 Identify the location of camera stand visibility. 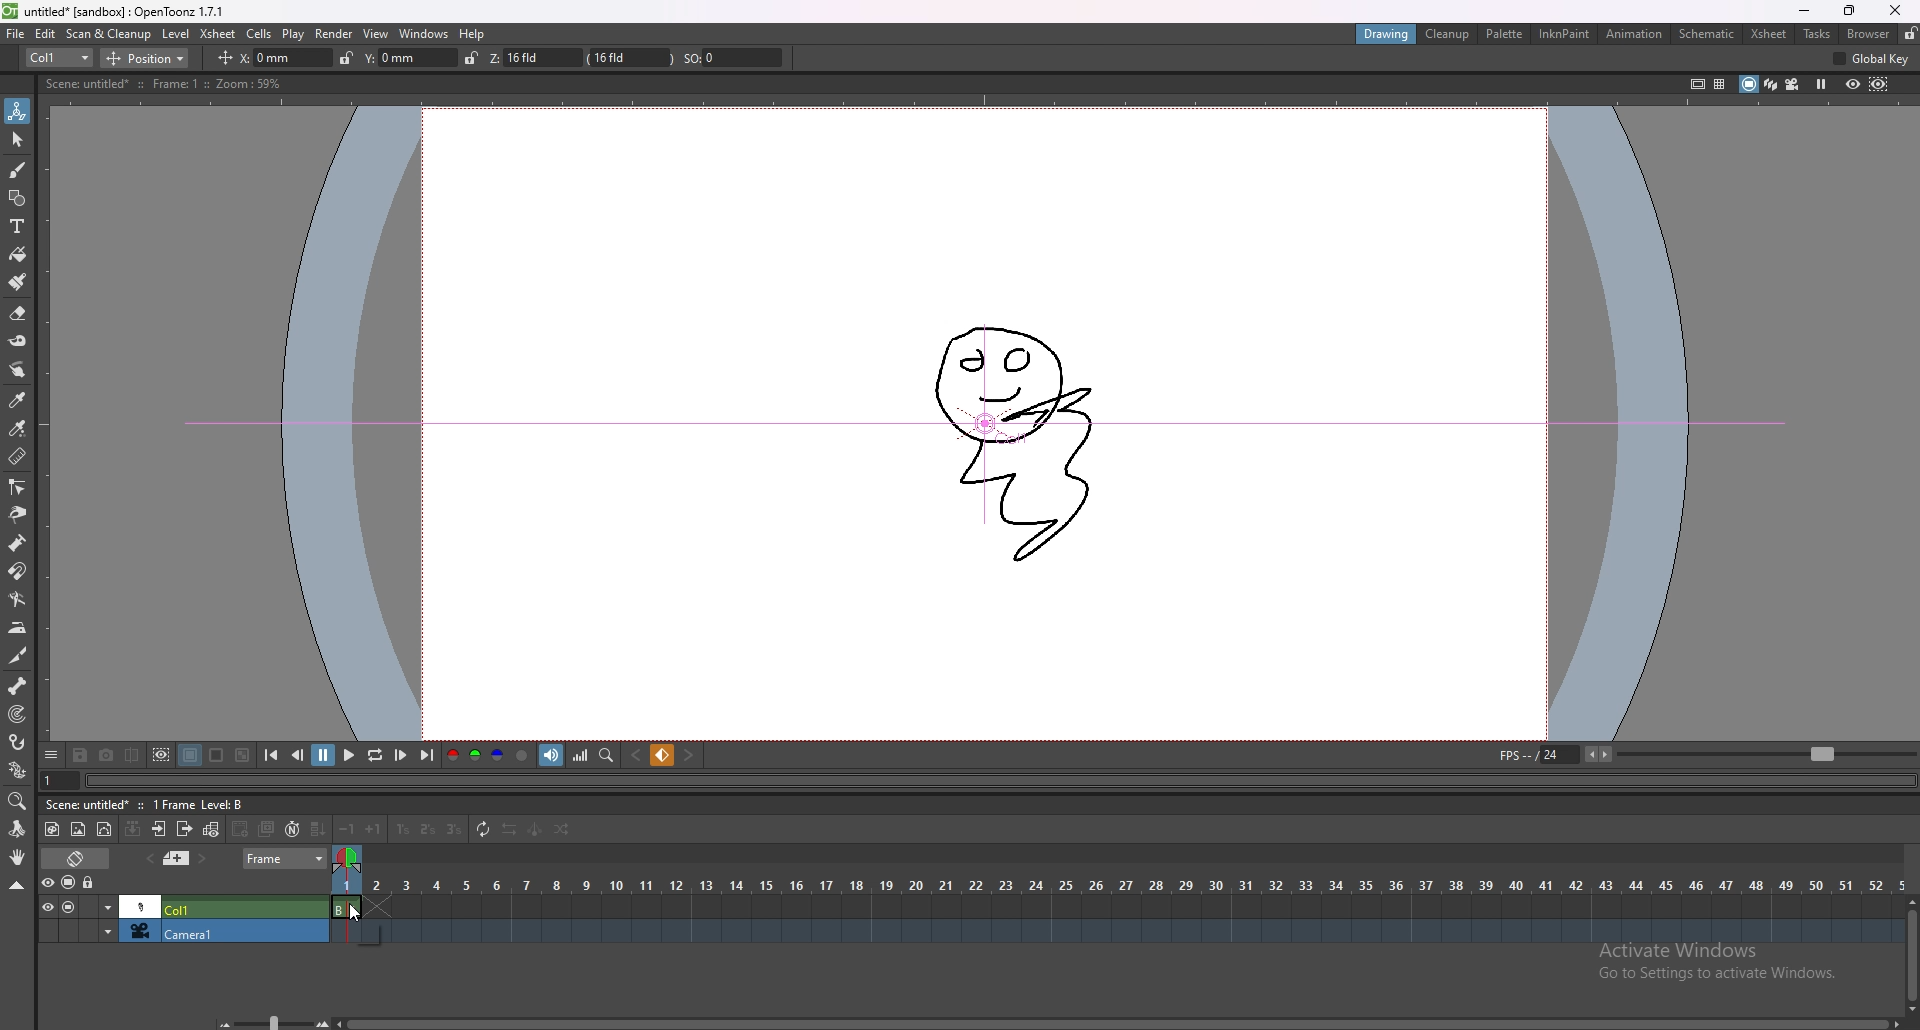
(70, 883).